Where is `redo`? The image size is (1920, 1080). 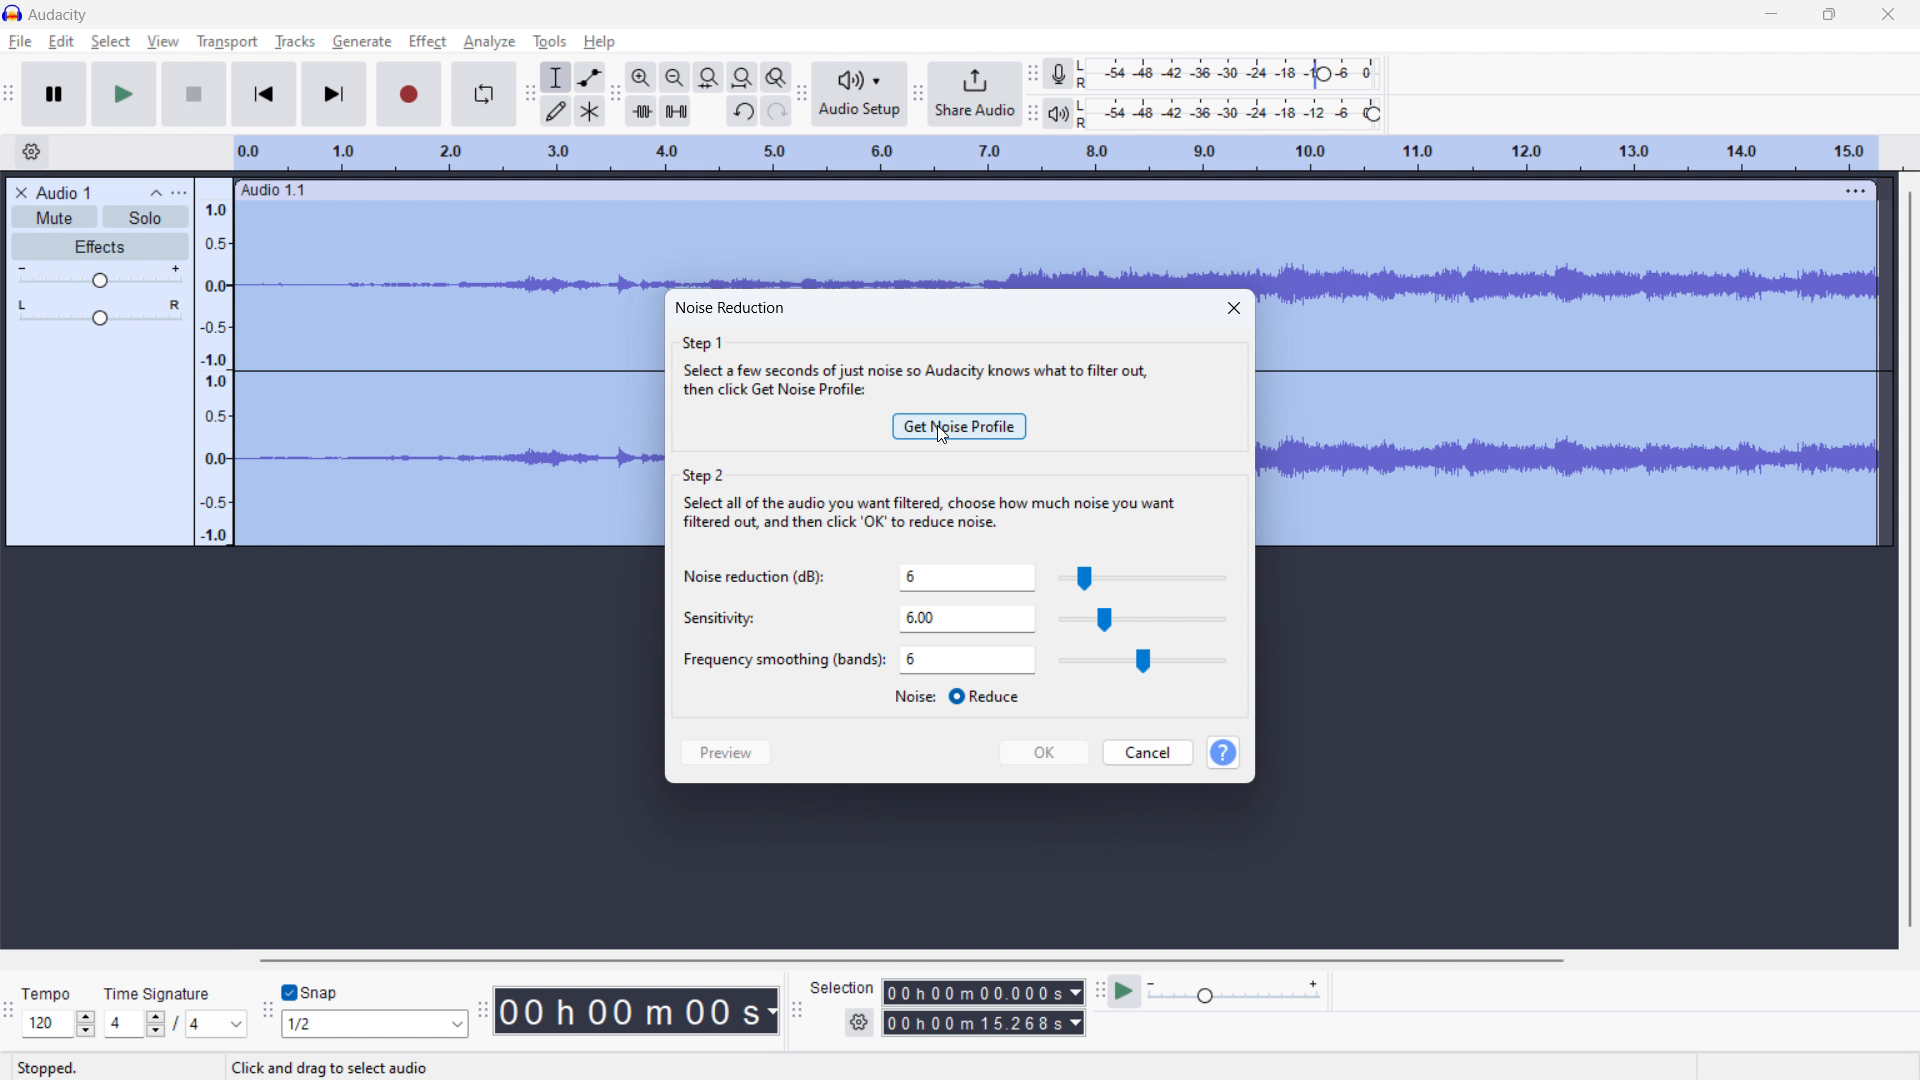 redo is located at coordinates (777, 110).